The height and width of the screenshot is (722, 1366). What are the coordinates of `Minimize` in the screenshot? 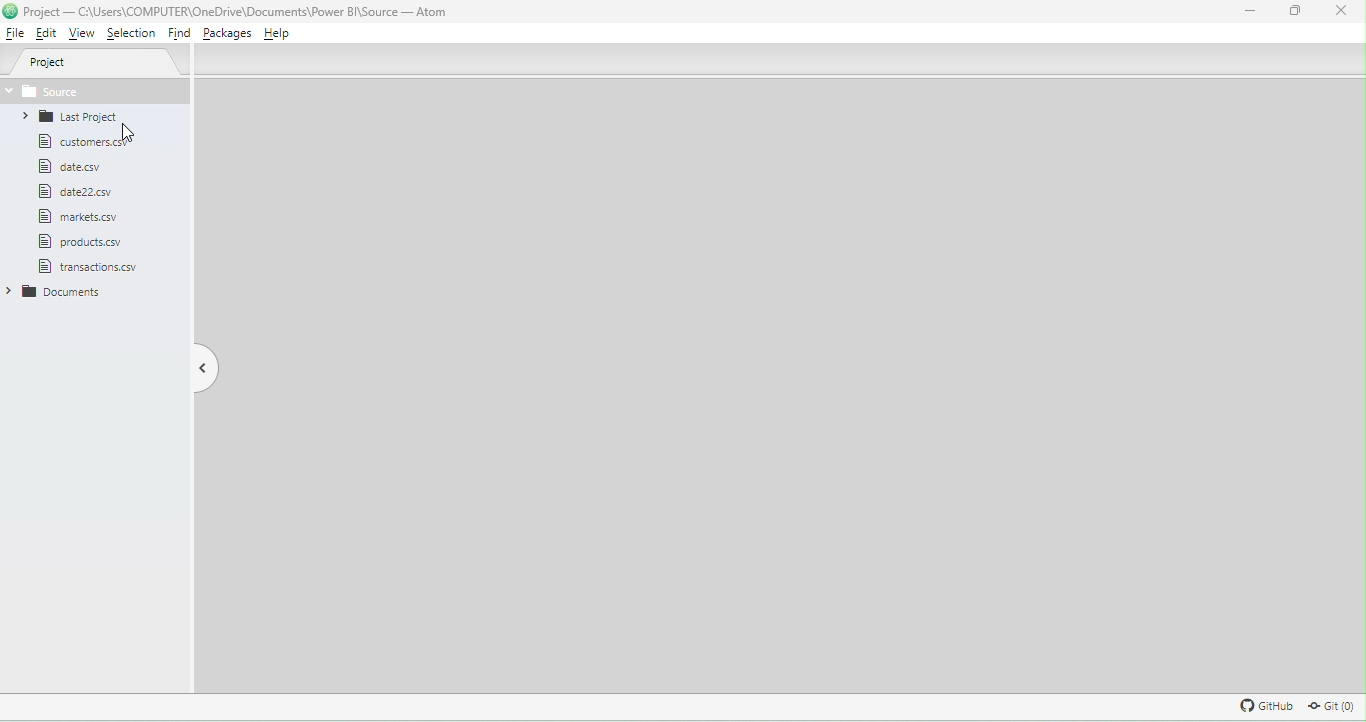 It's located at (1255, 12).